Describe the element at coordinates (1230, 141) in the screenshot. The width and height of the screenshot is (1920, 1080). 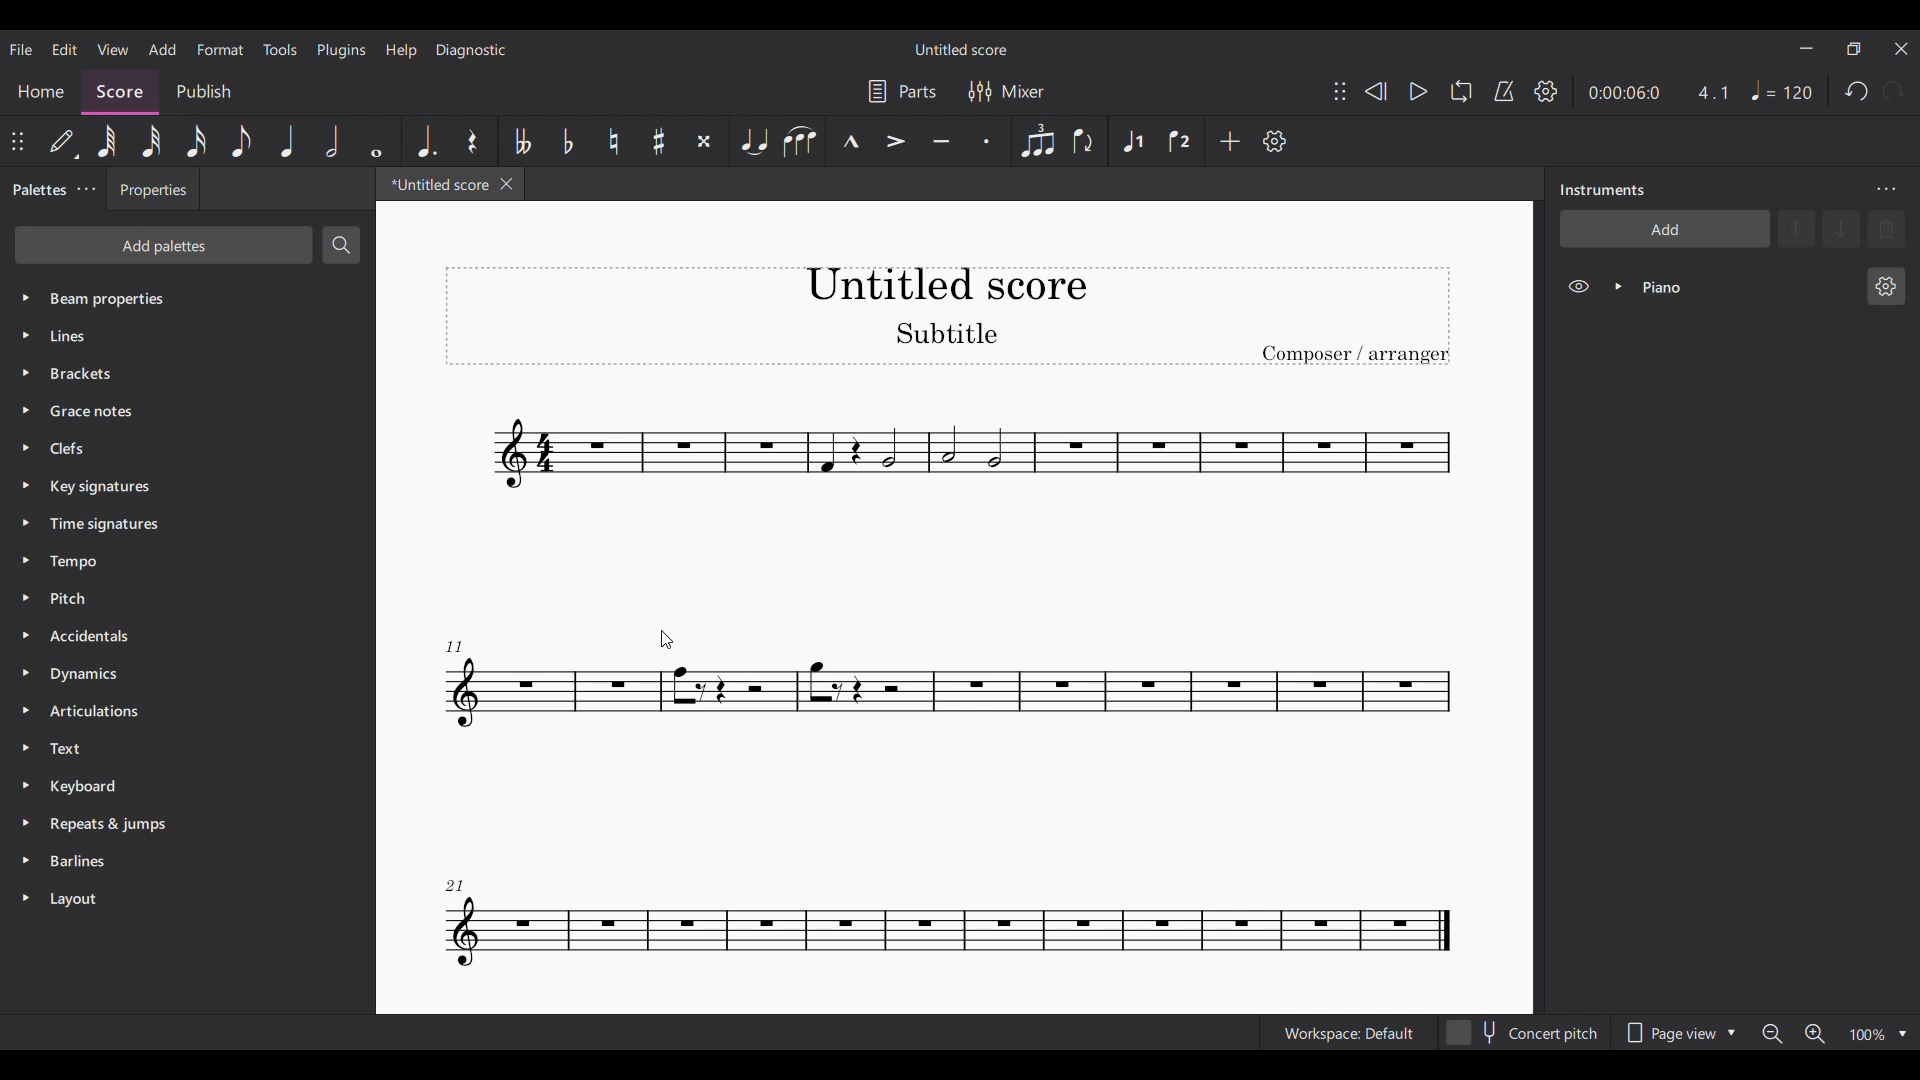
I see `Add` at that location.